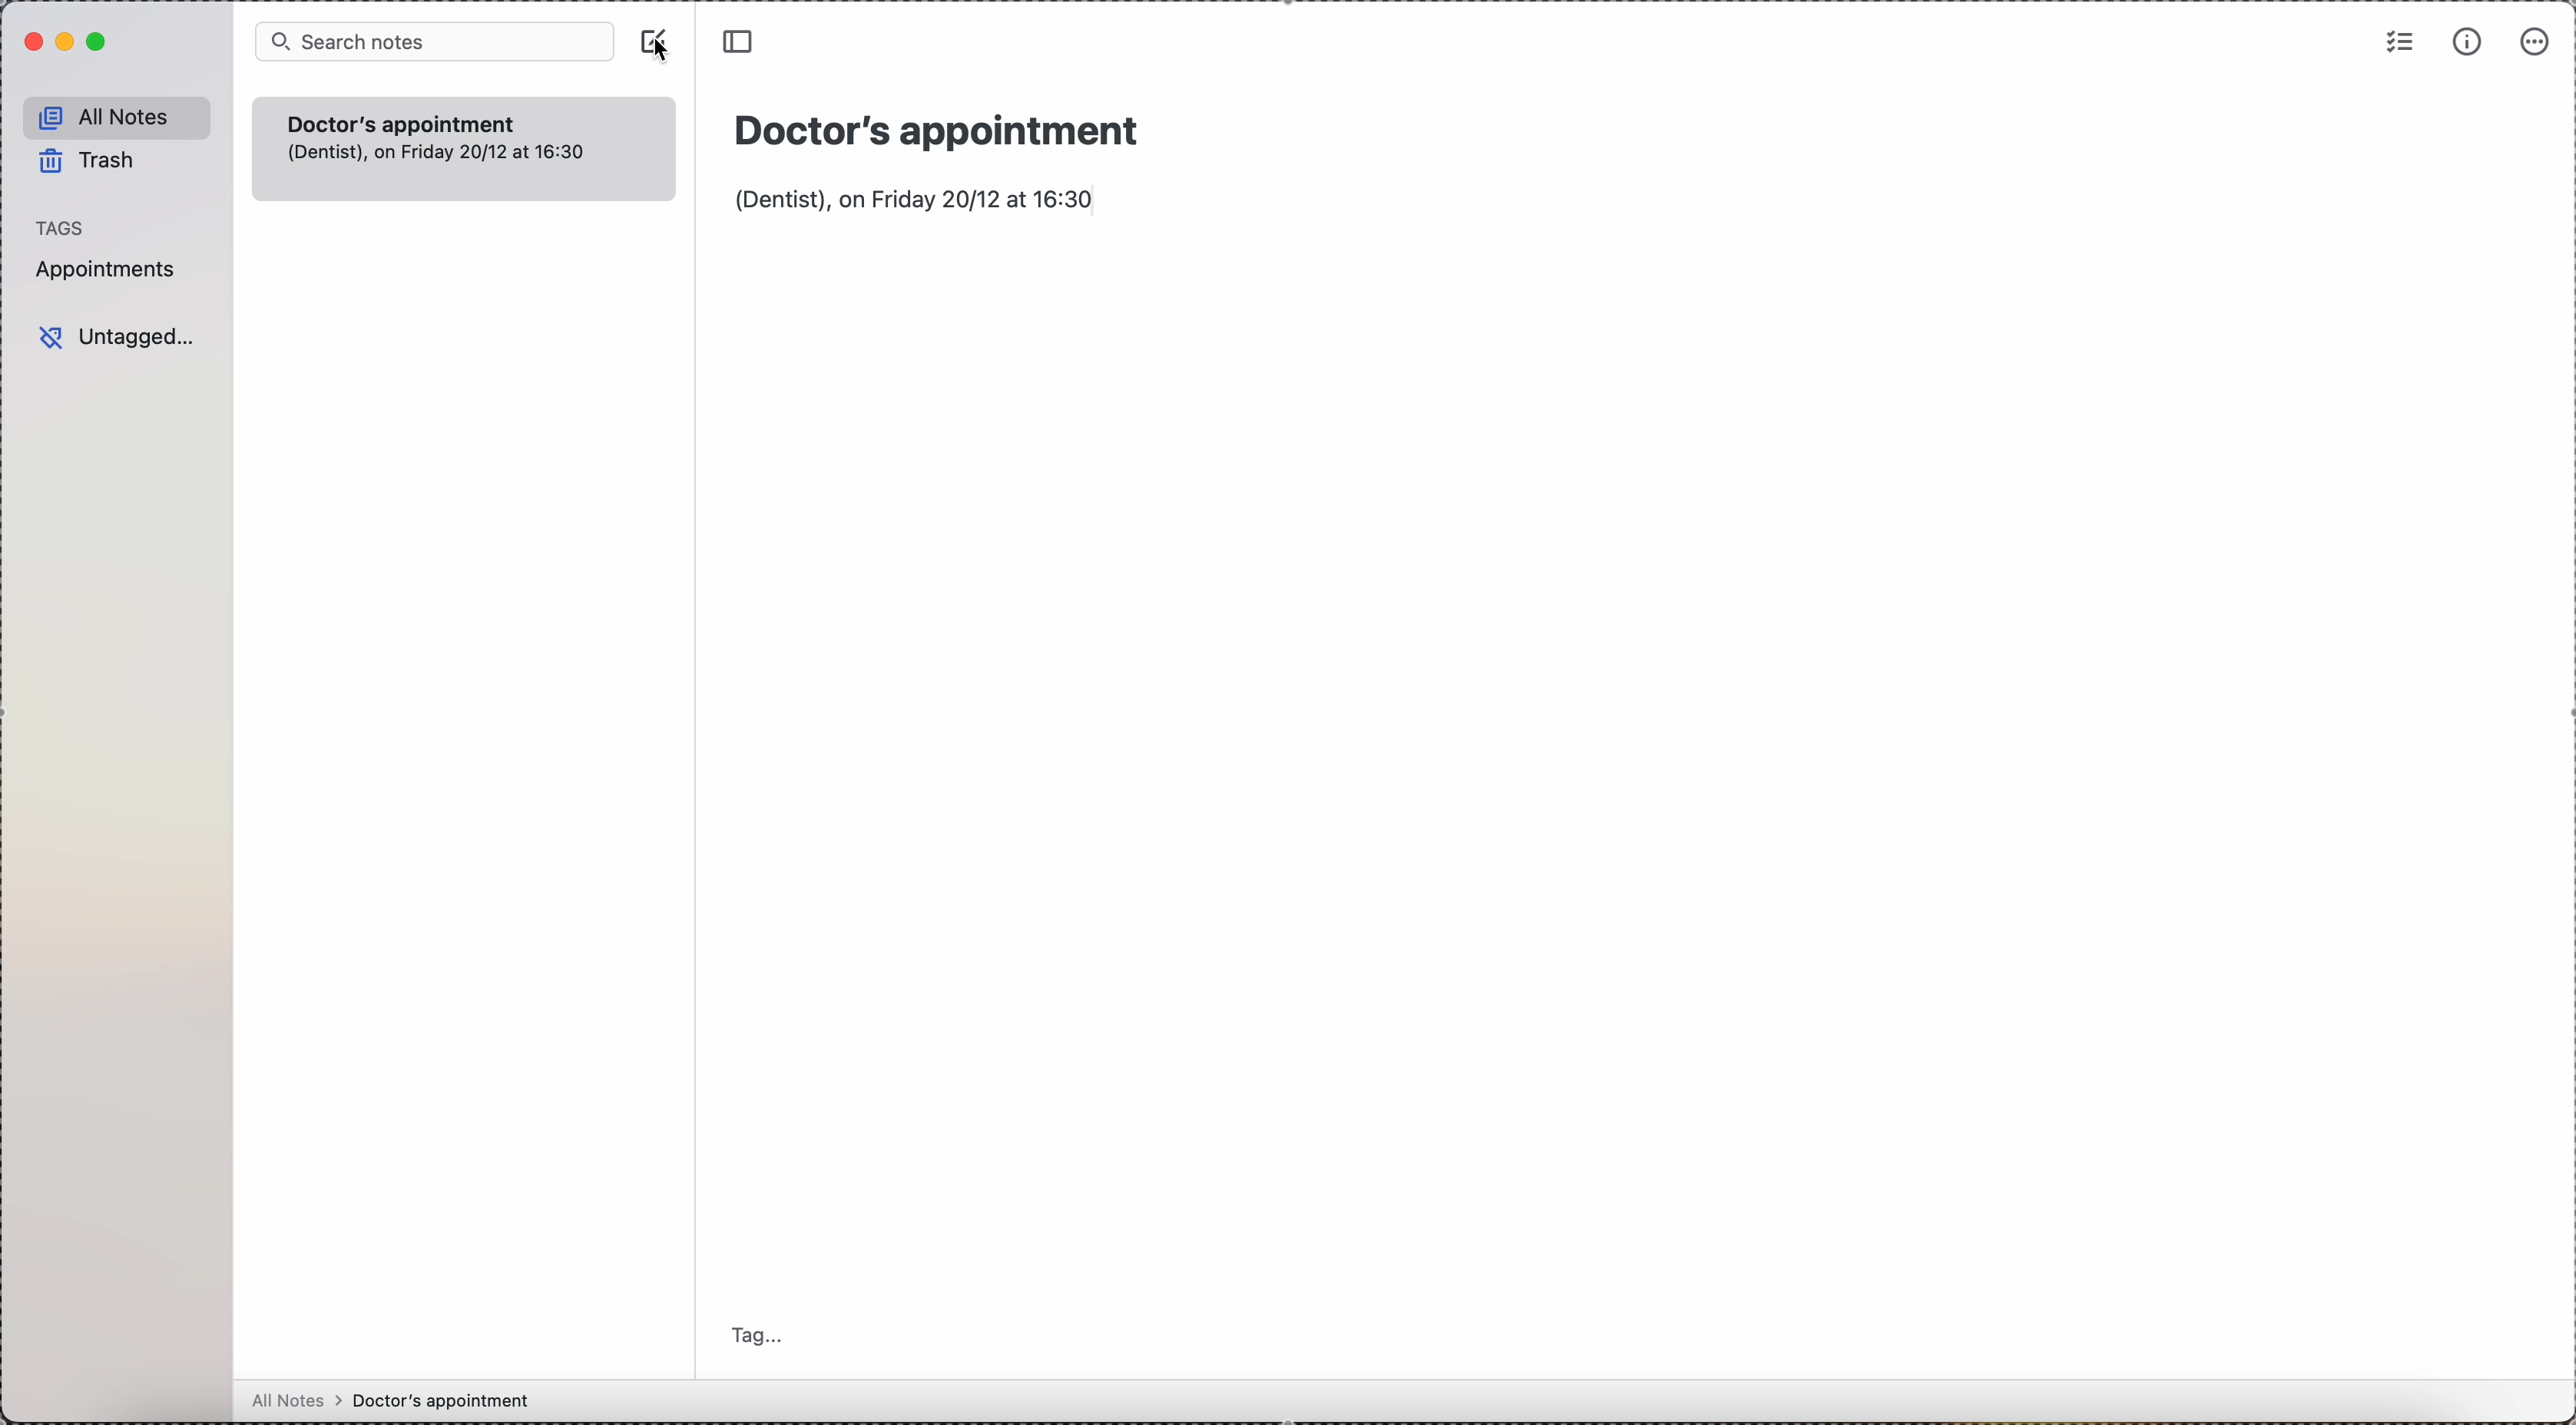 Image resolution: width=2576 pixels, height=1425 pixels. I want to click on Cursor, so click(664, 52).